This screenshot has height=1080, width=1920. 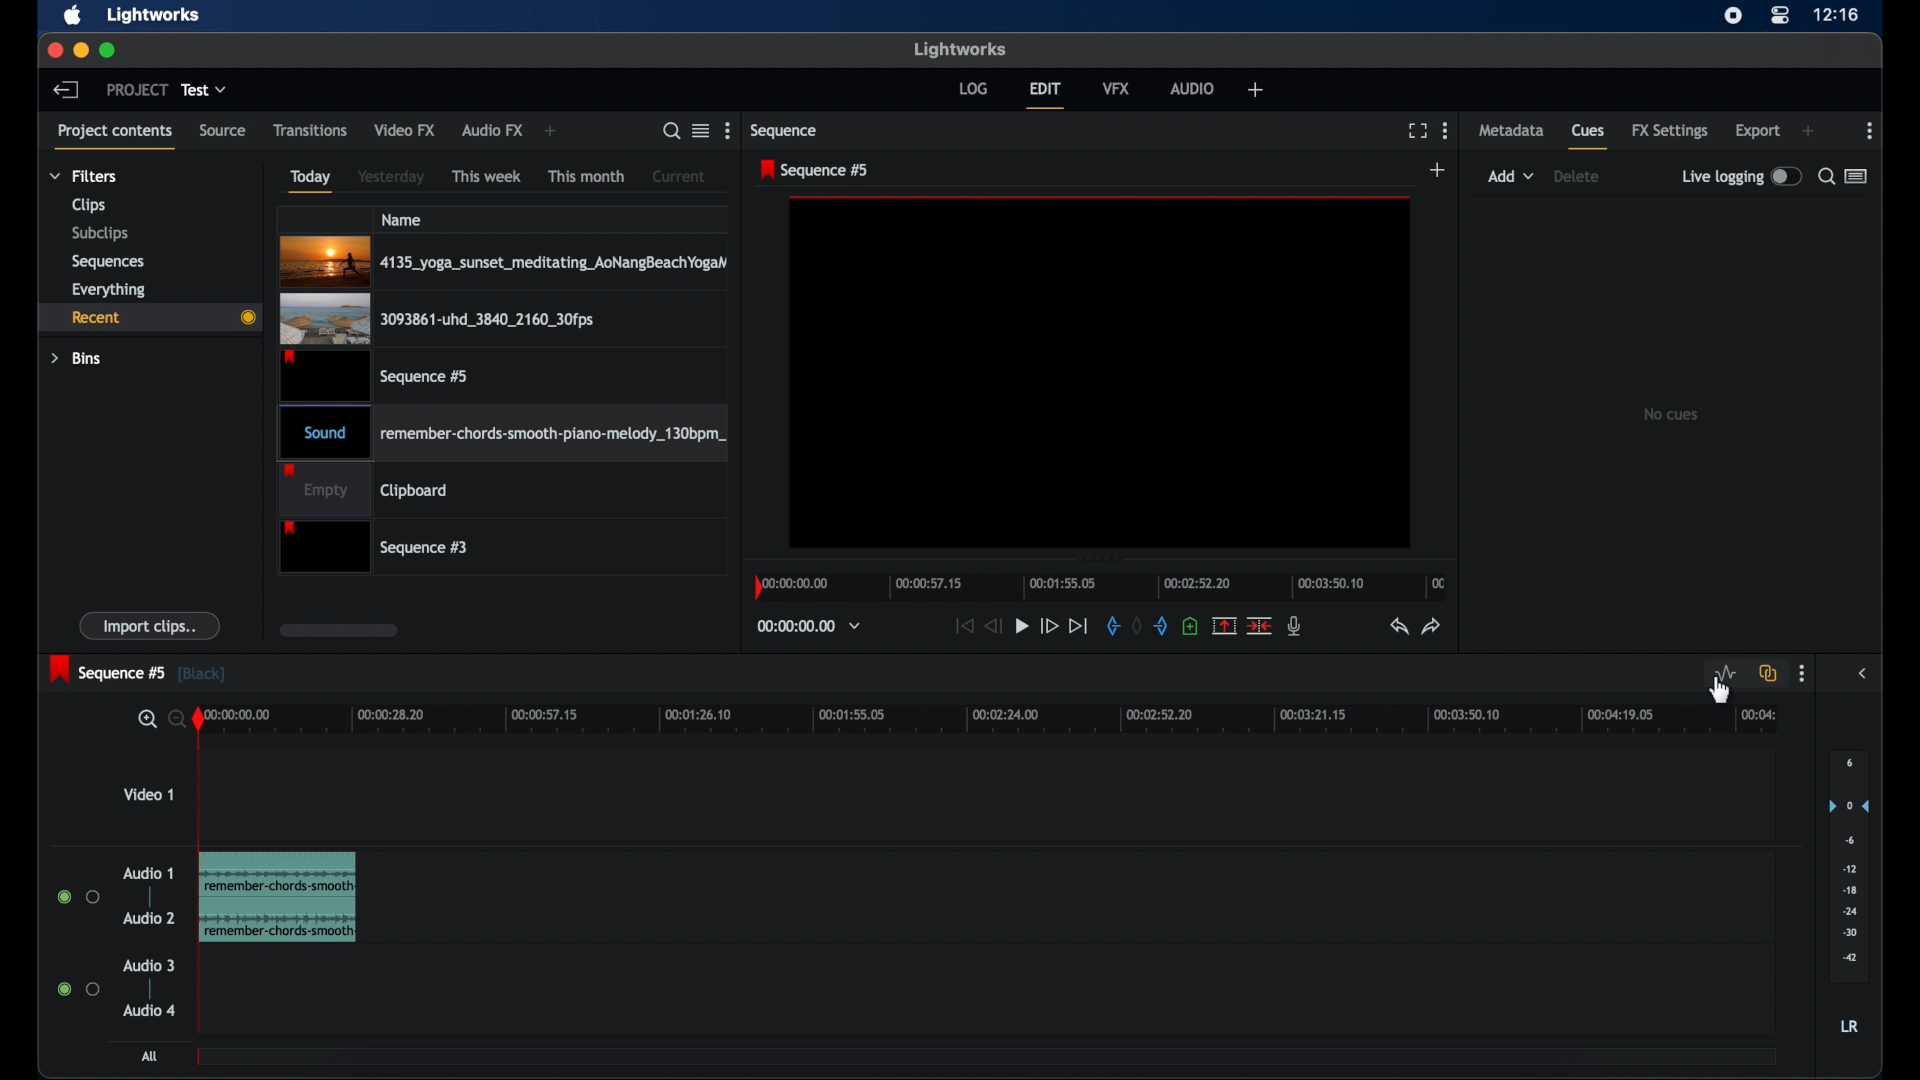 What do you see at coordinates (515, 257) in the screenshot?
I see `4135_yoga_sunset_meditating_AoNangBeachYogaN` at bounding box center [515, 257].